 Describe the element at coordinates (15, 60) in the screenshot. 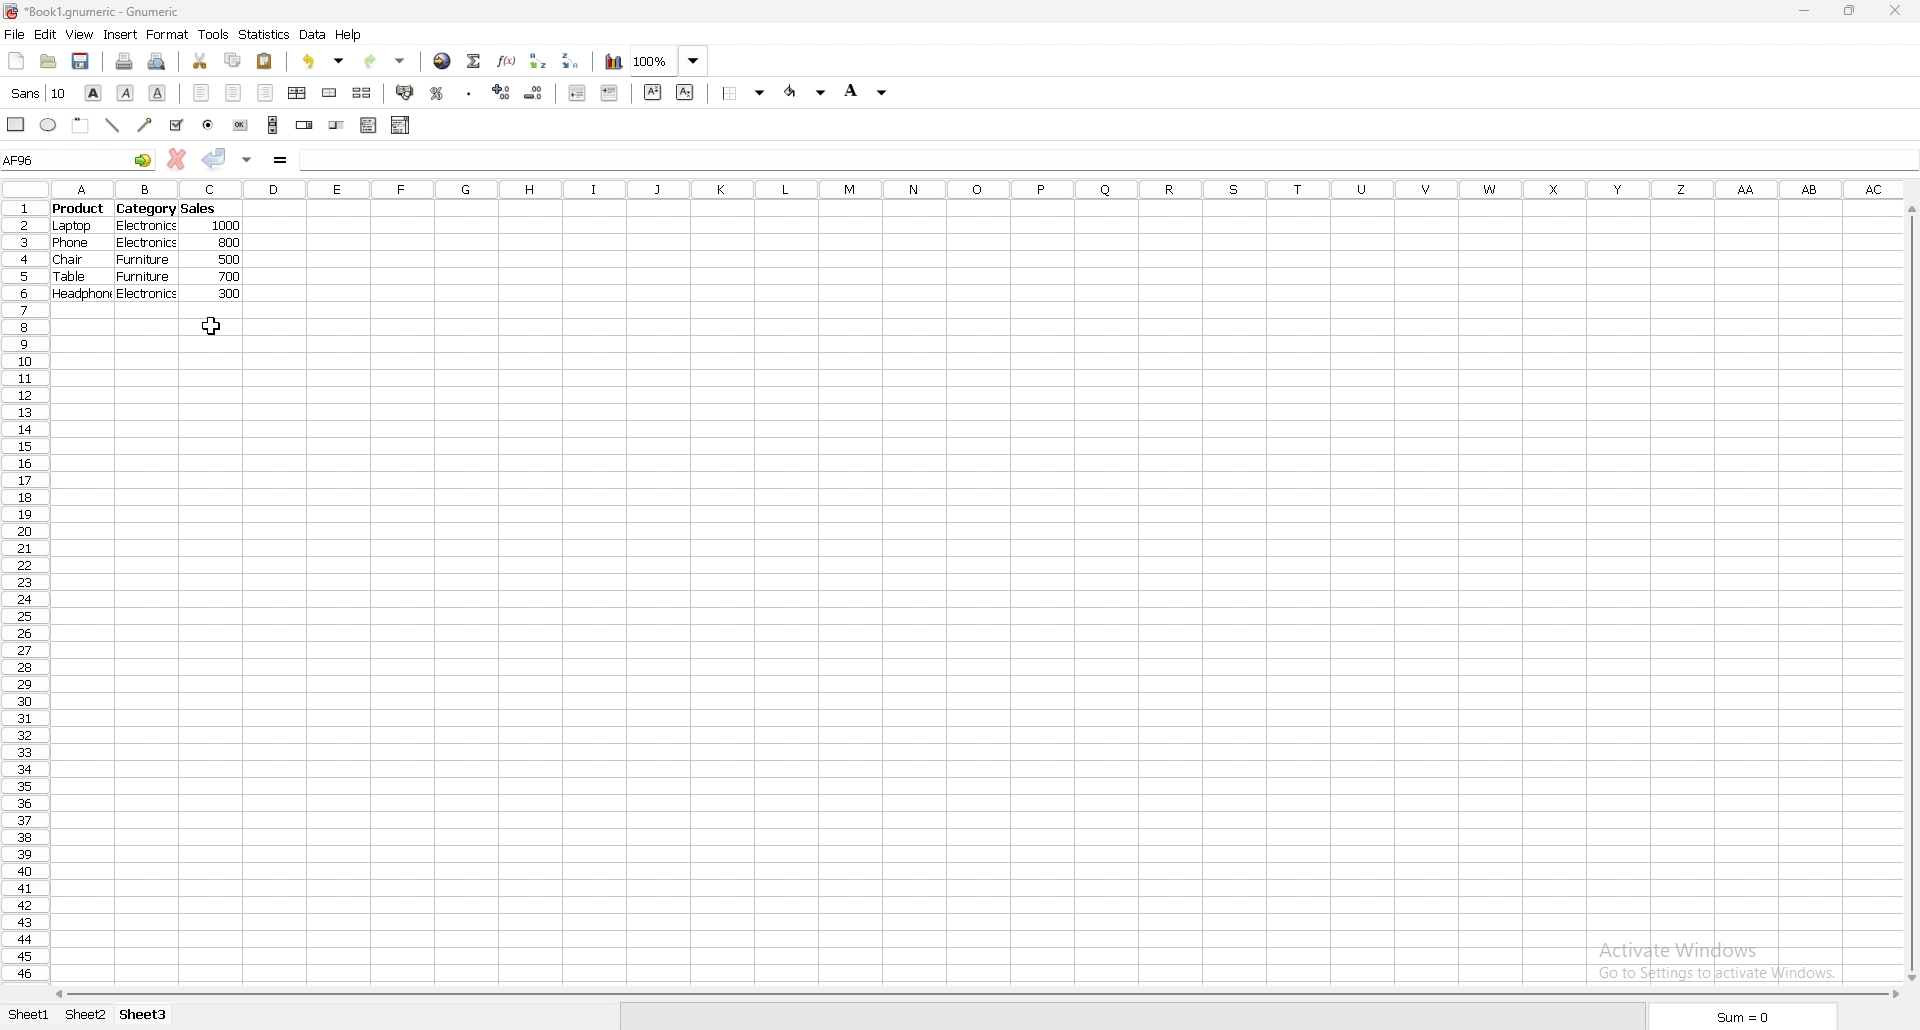

I see `new` at that location.